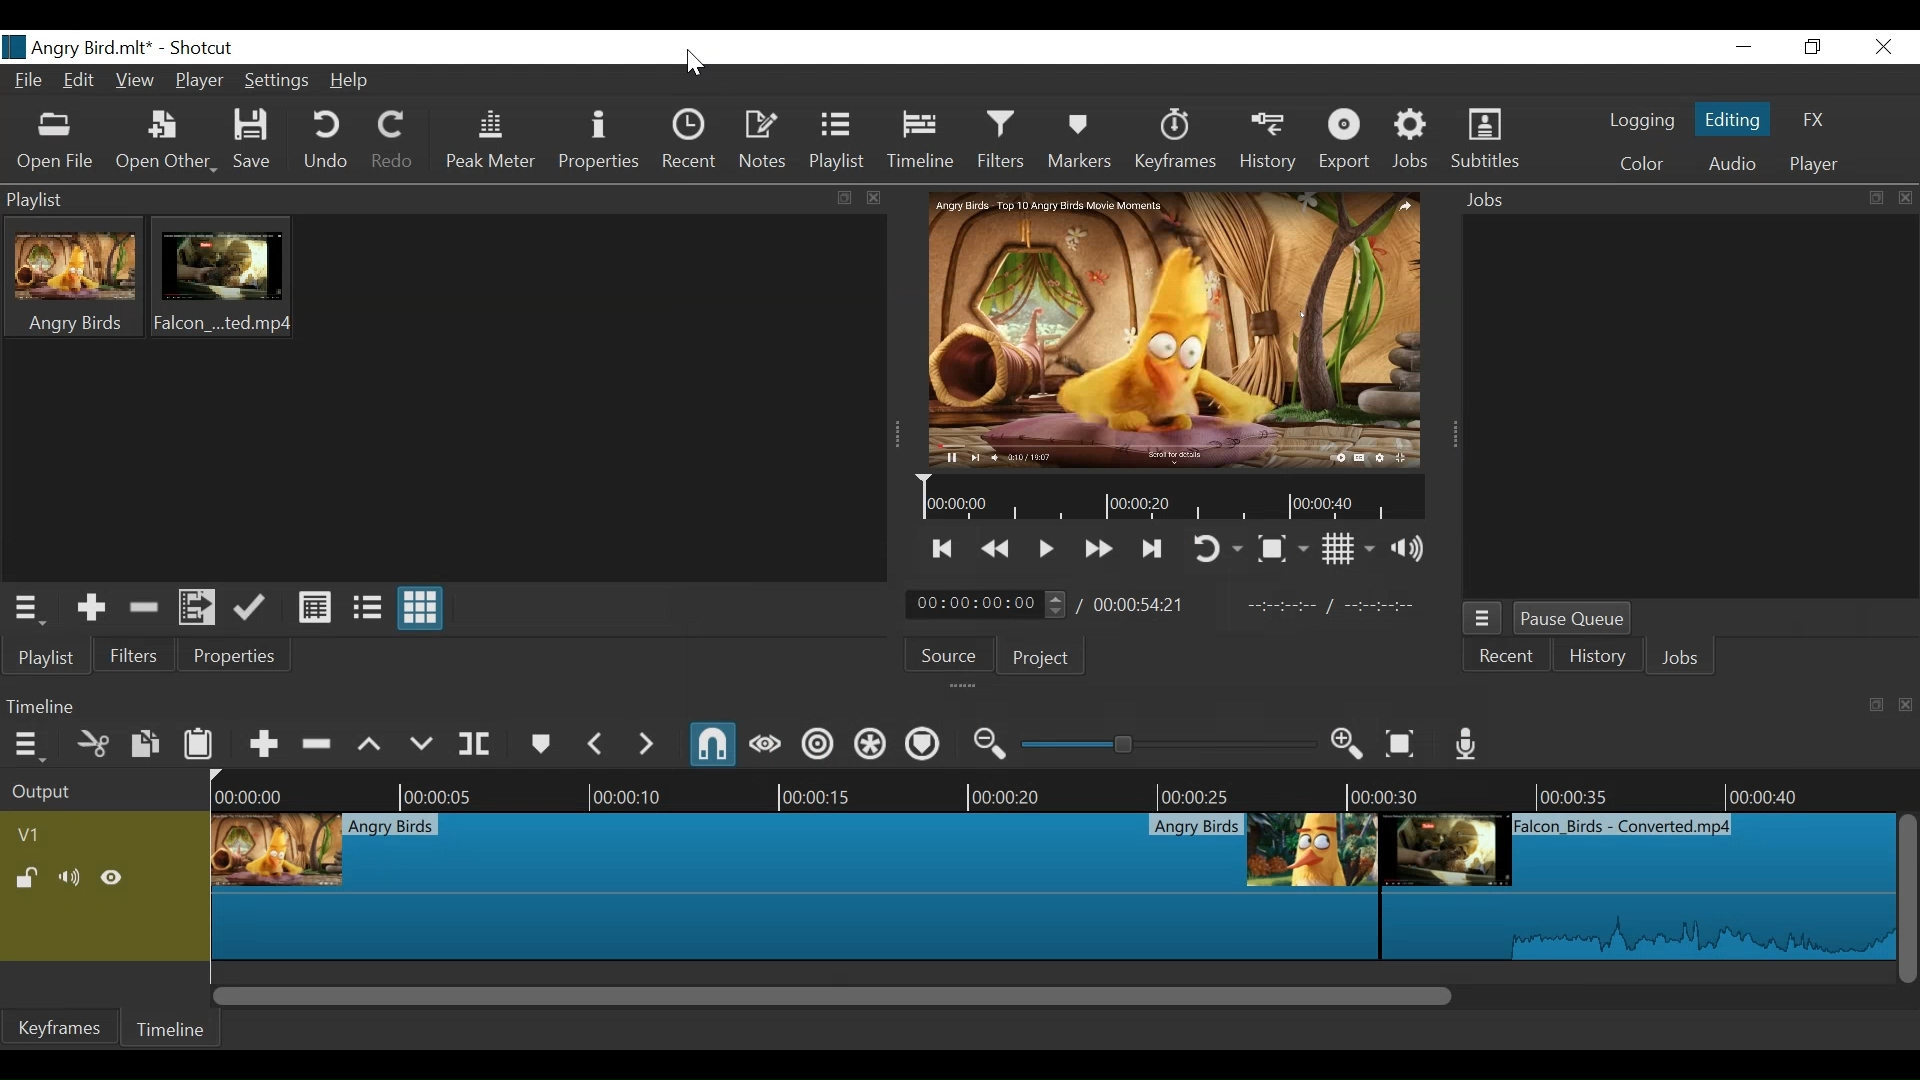  I want to click on Undo, so click(326, 141).